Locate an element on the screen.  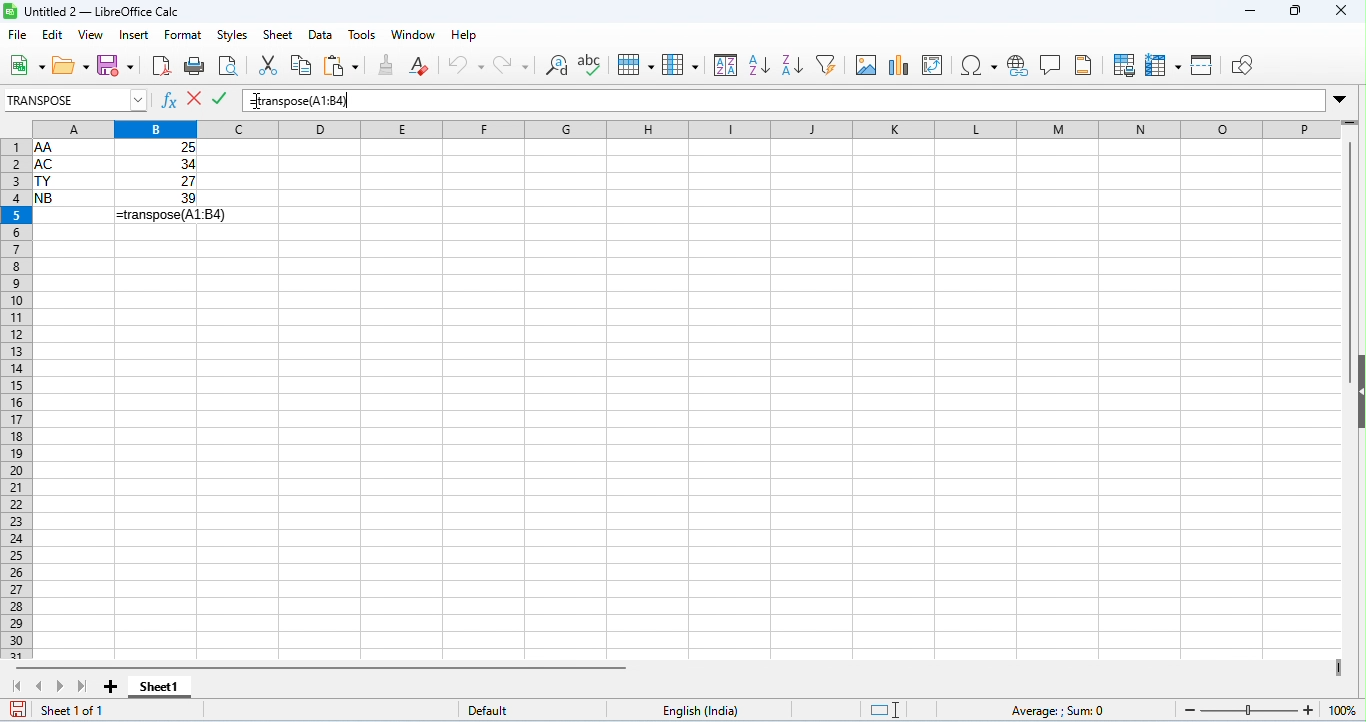
last sheet is located at coordinates (80, 684).